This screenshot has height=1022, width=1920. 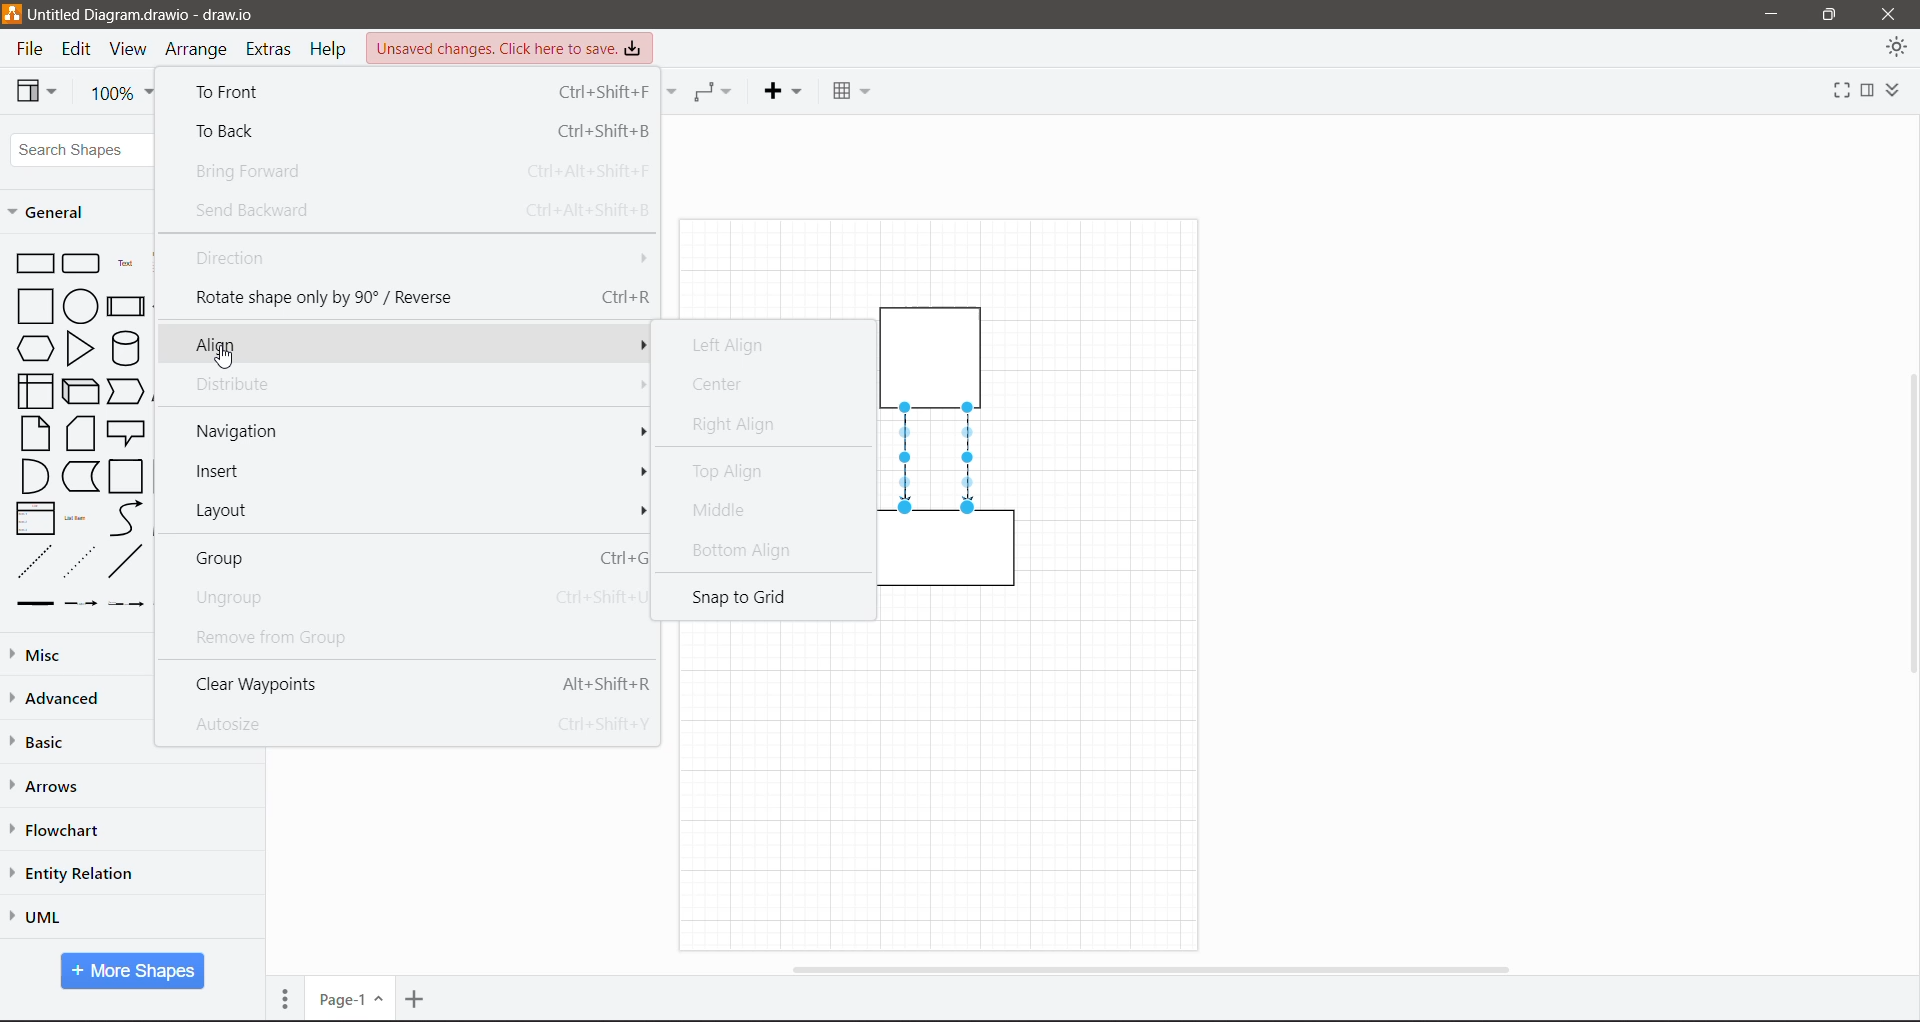 I want to click on Unsaved Changes. Click here to save, so click(x=511, y=48).